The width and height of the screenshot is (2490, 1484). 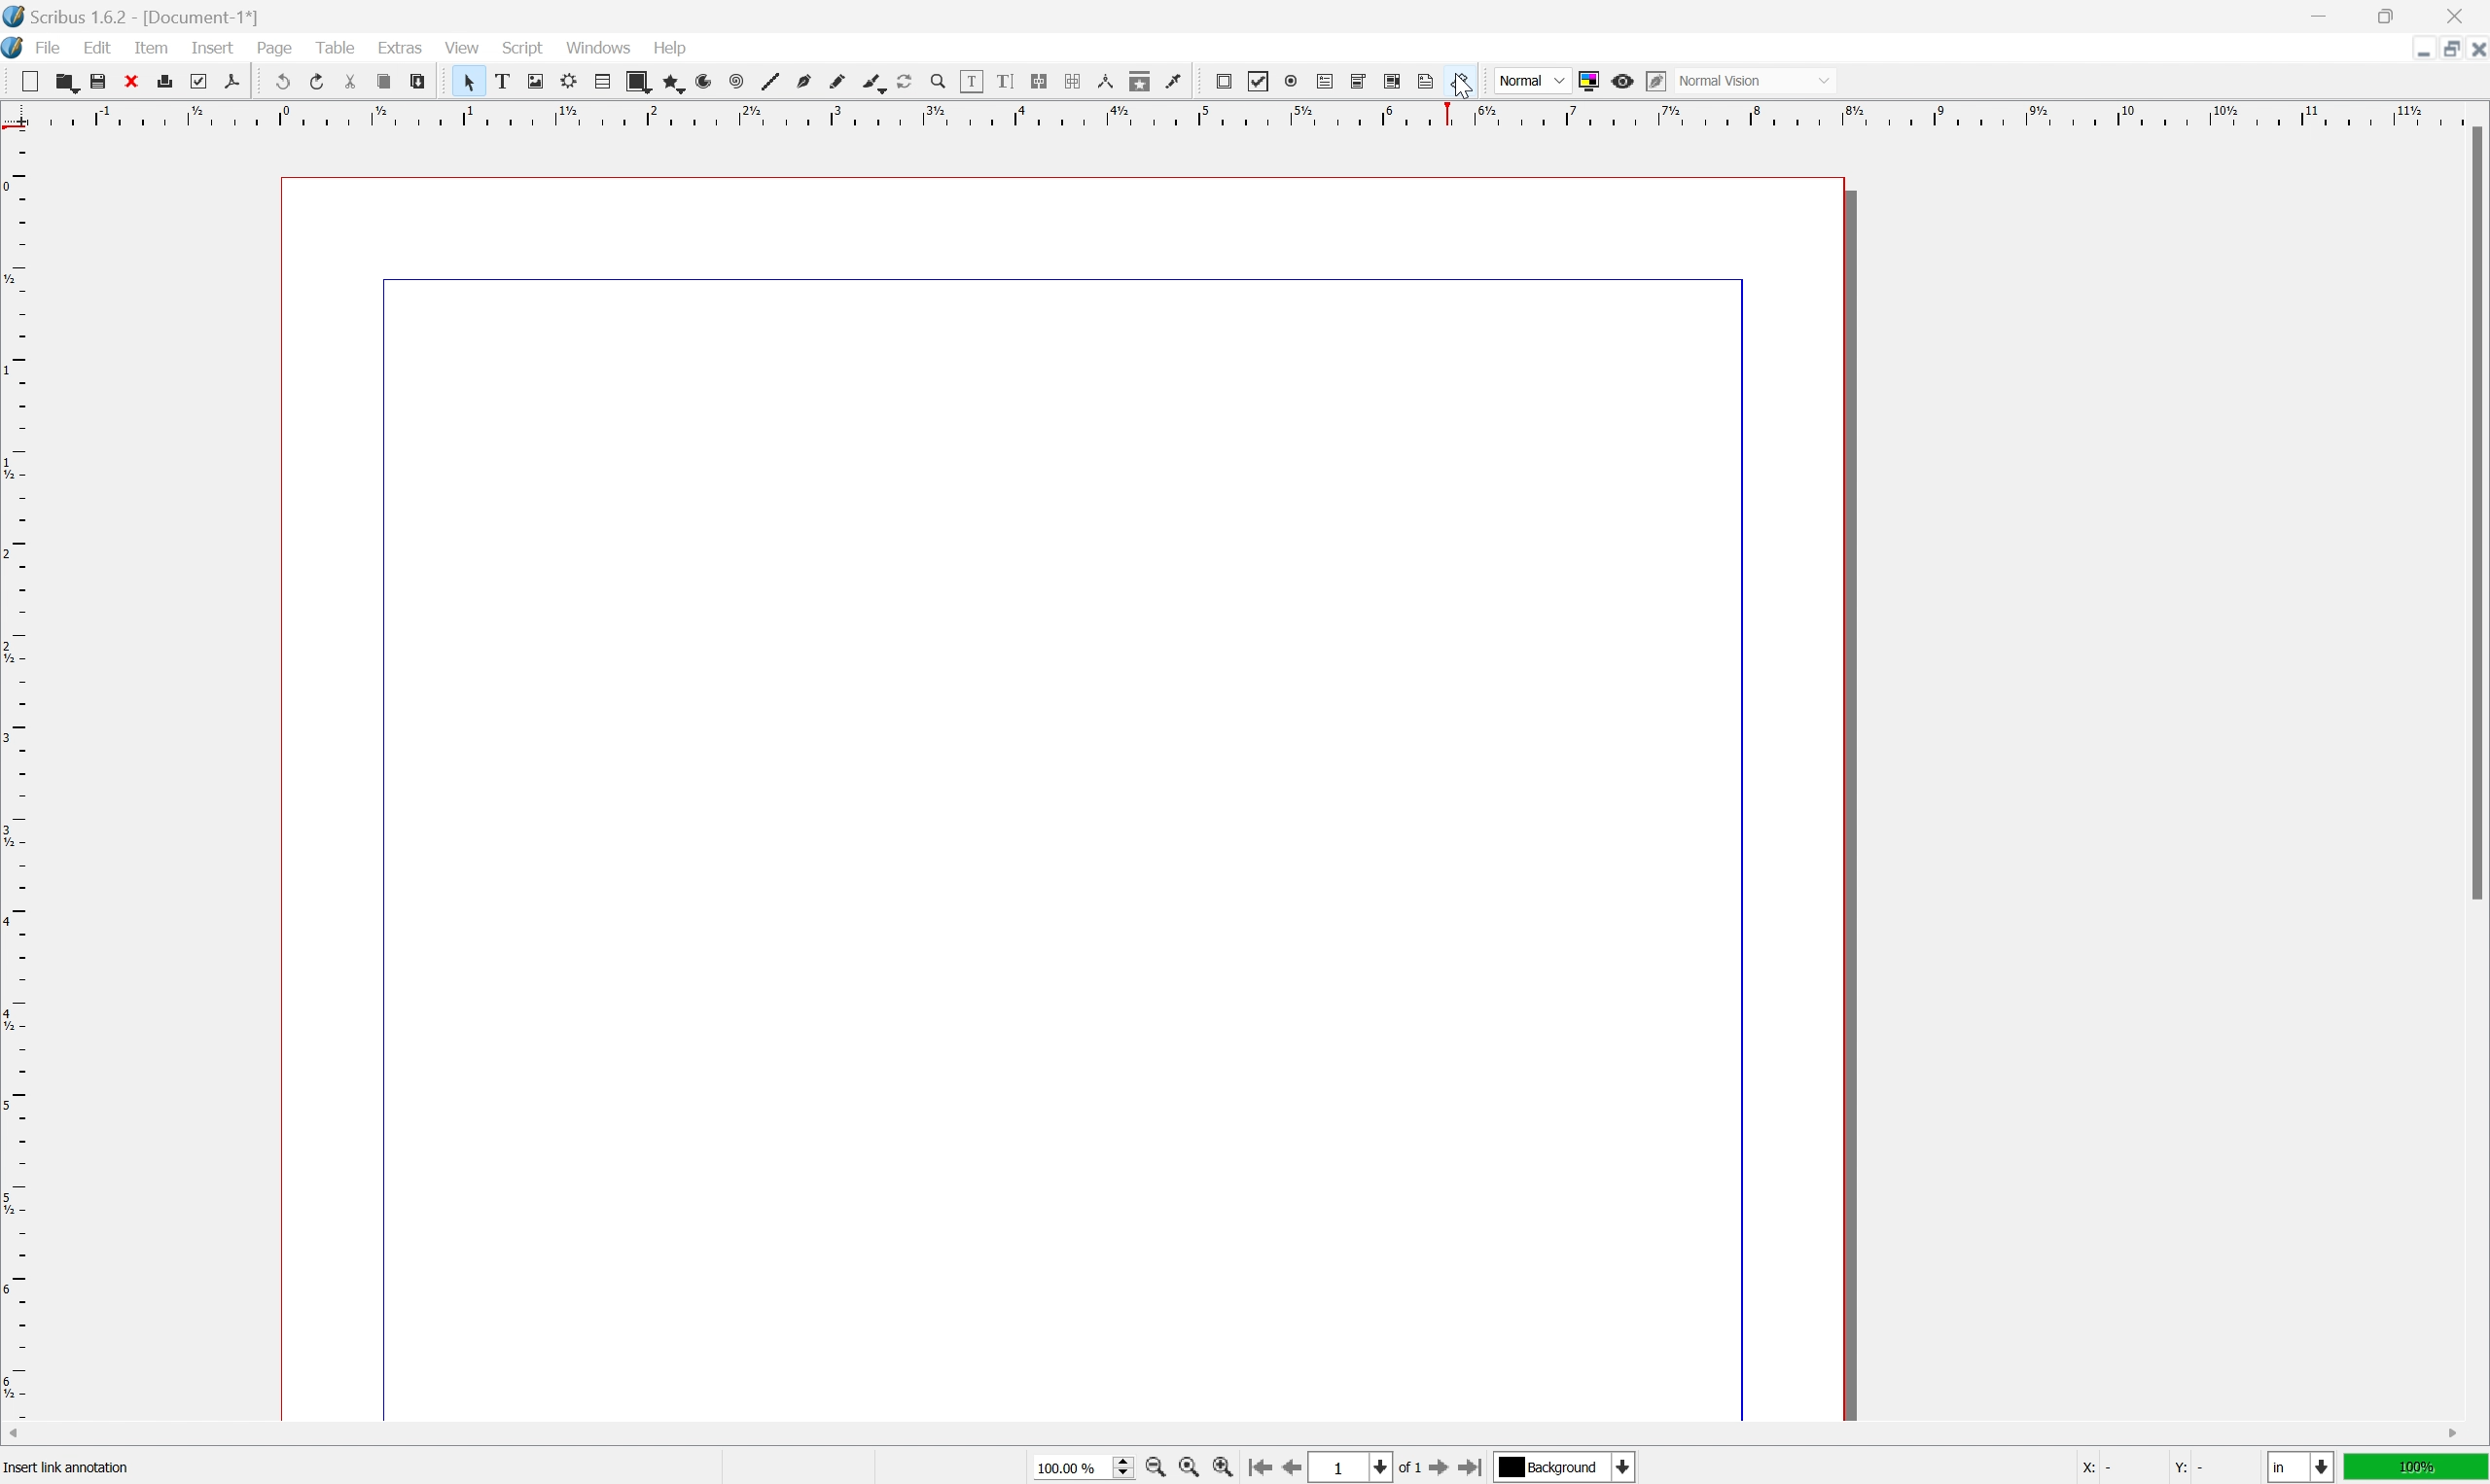 I want to click on page, so click(x=274, y=48).